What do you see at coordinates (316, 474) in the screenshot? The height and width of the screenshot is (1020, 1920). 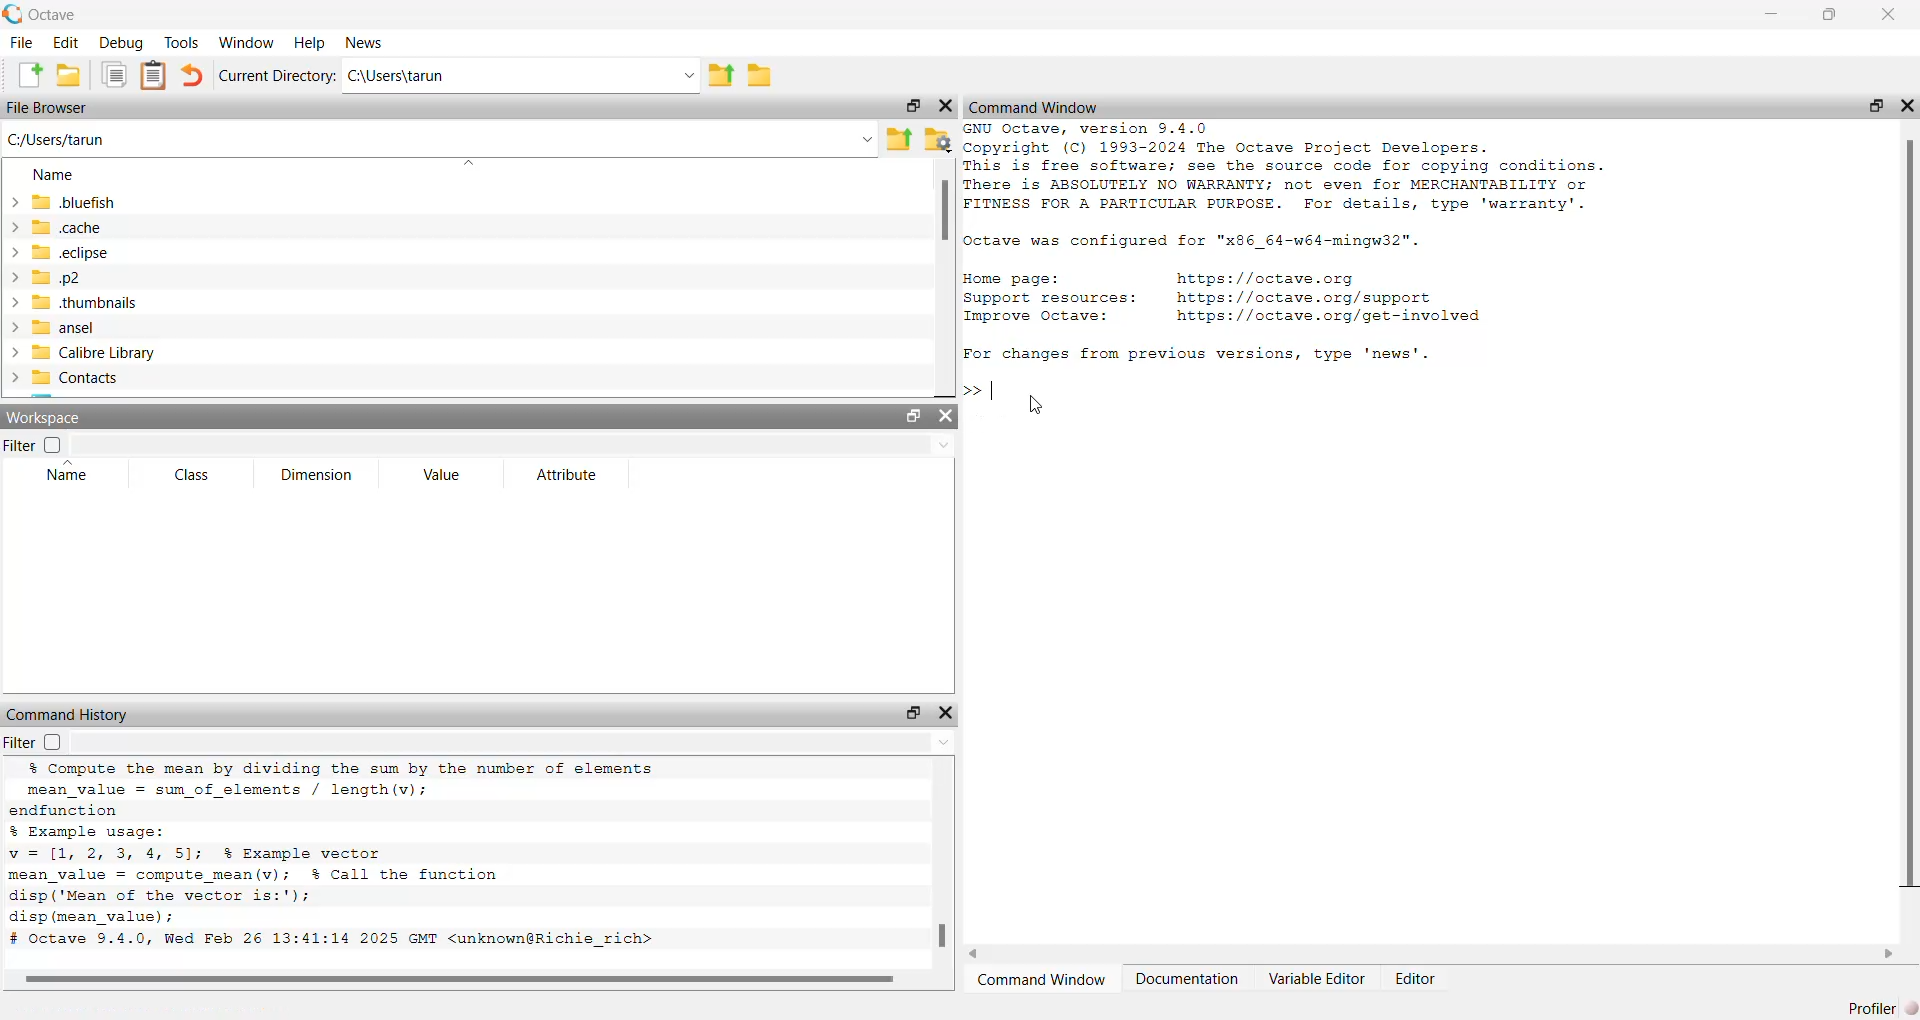 I see `Dimension` at bounding box center [316, 474].